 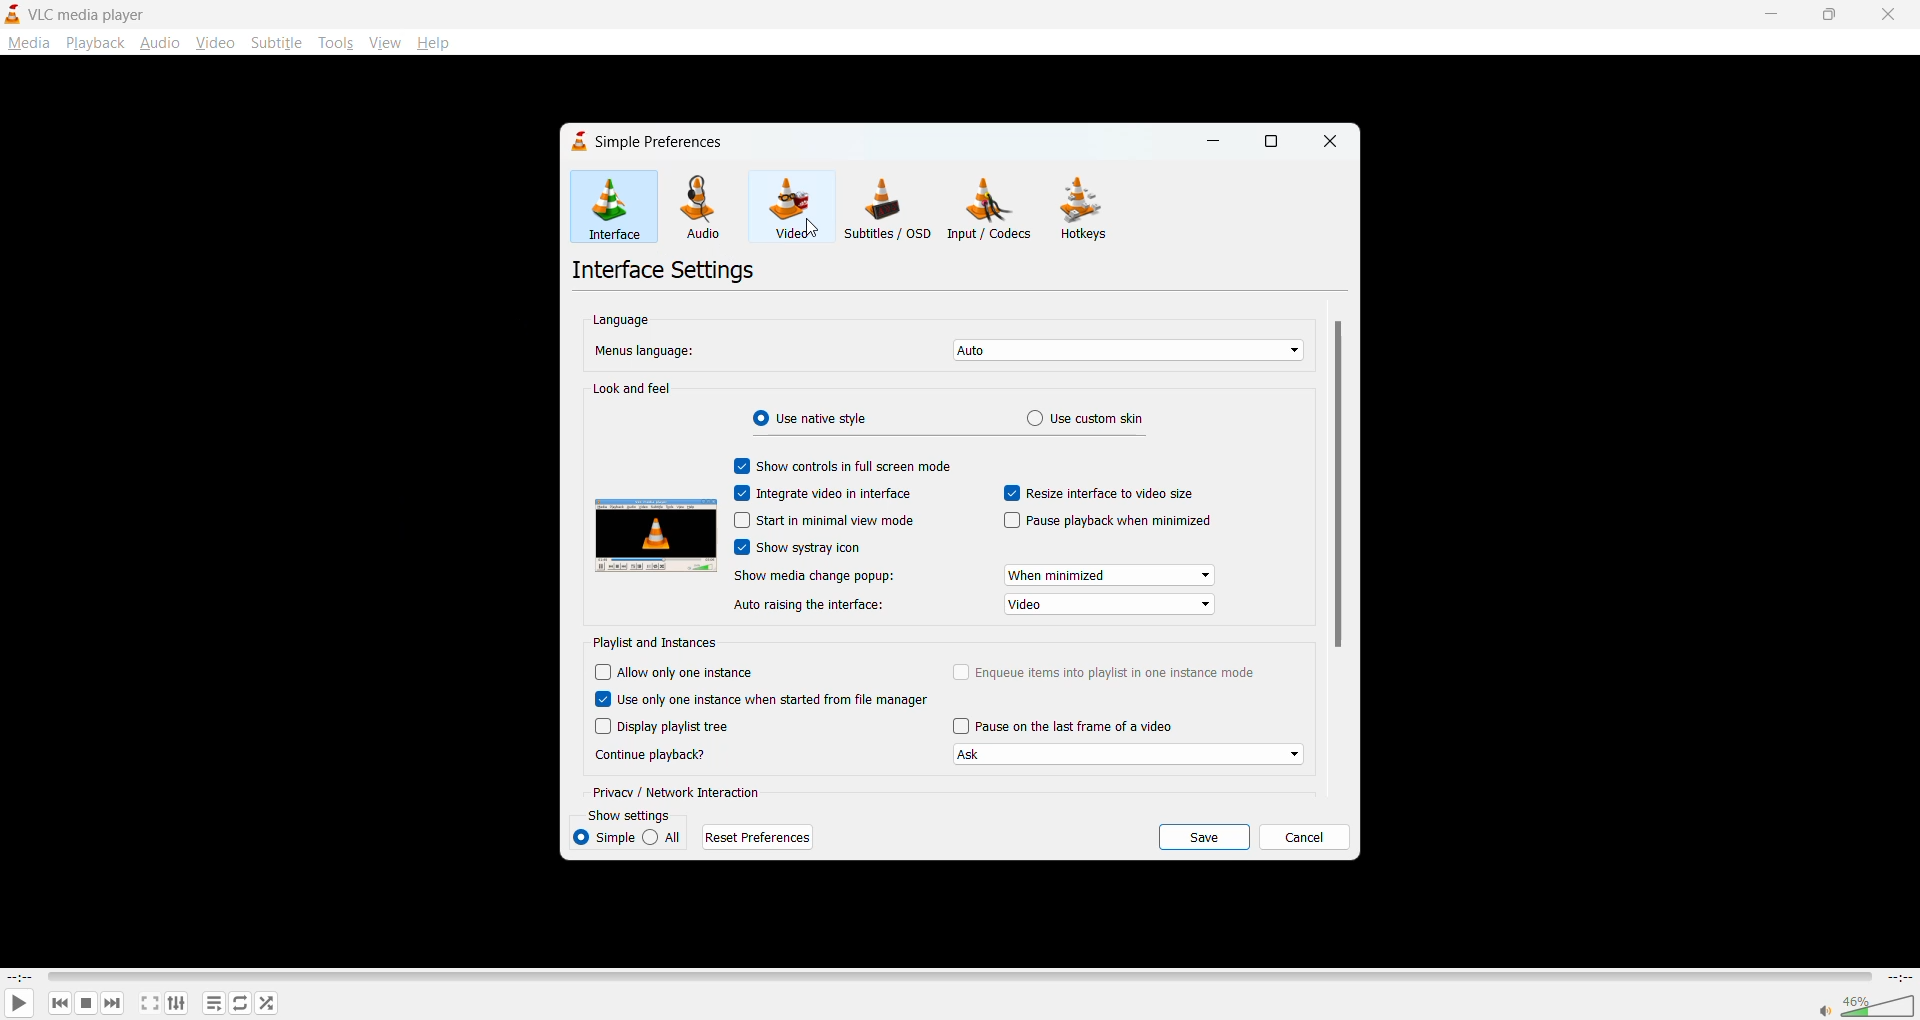 I want to click on language, so click(x=628, y=319).